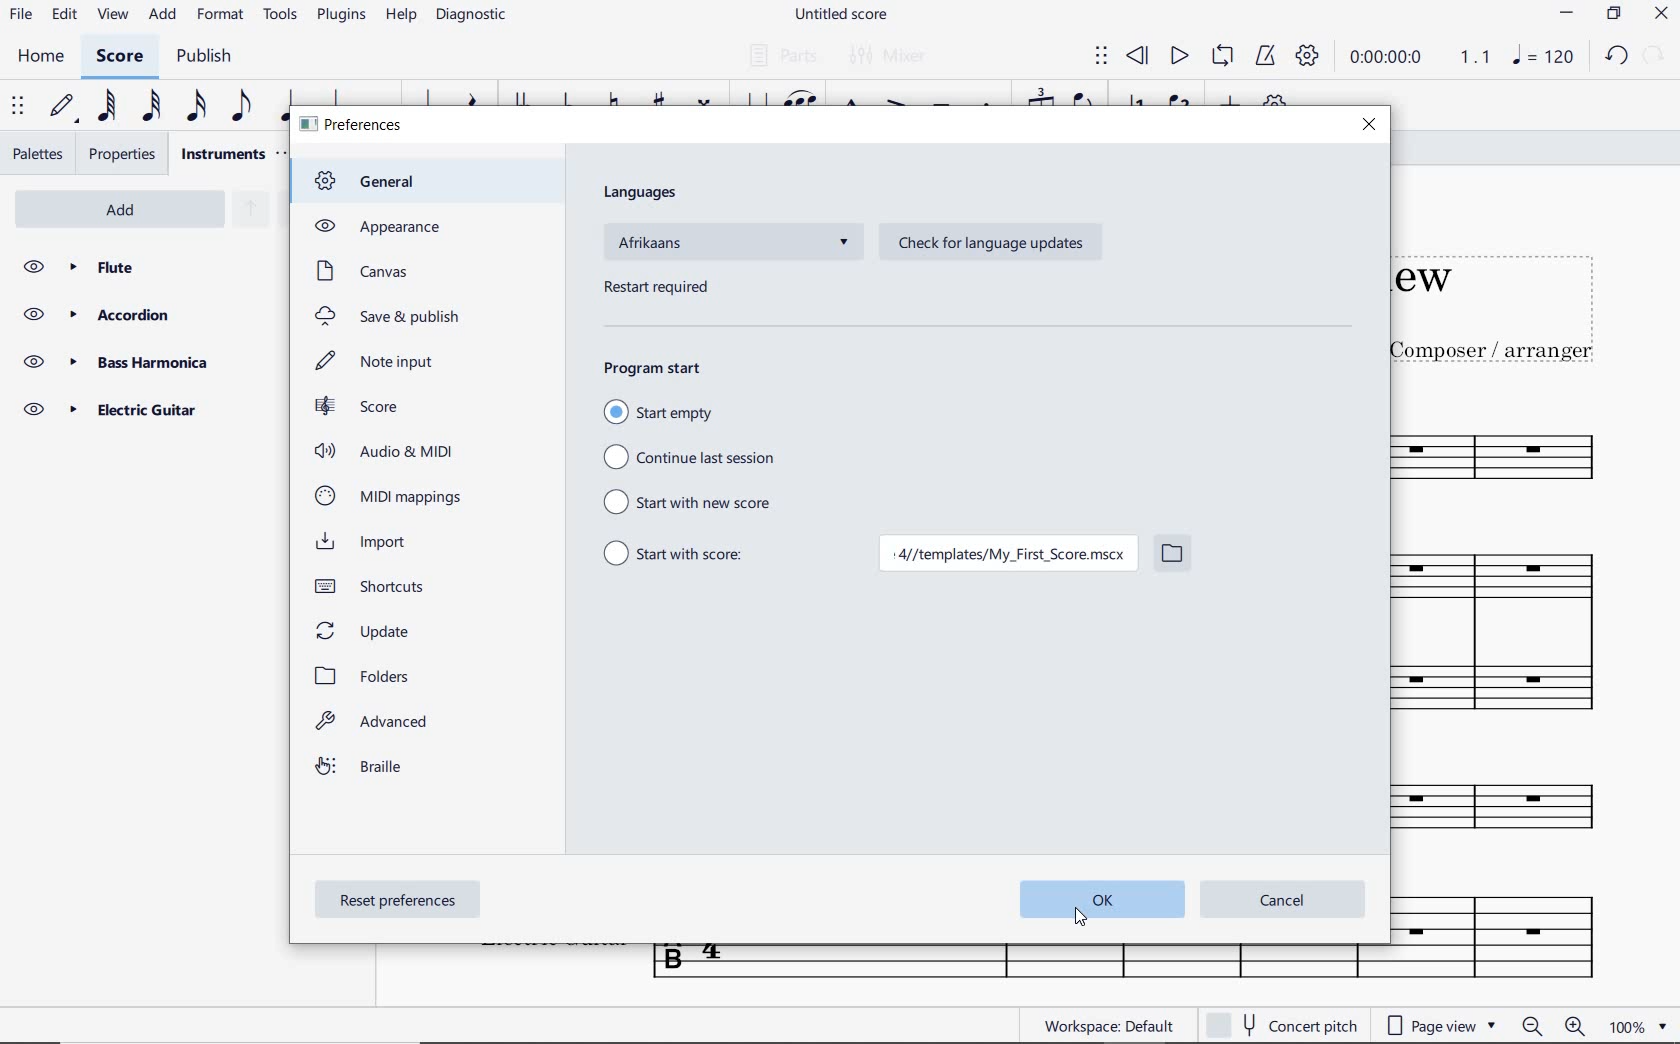  Describe the element at coordinates (1663, 16) in the screenshot. I see `CLOSE ` at that location.